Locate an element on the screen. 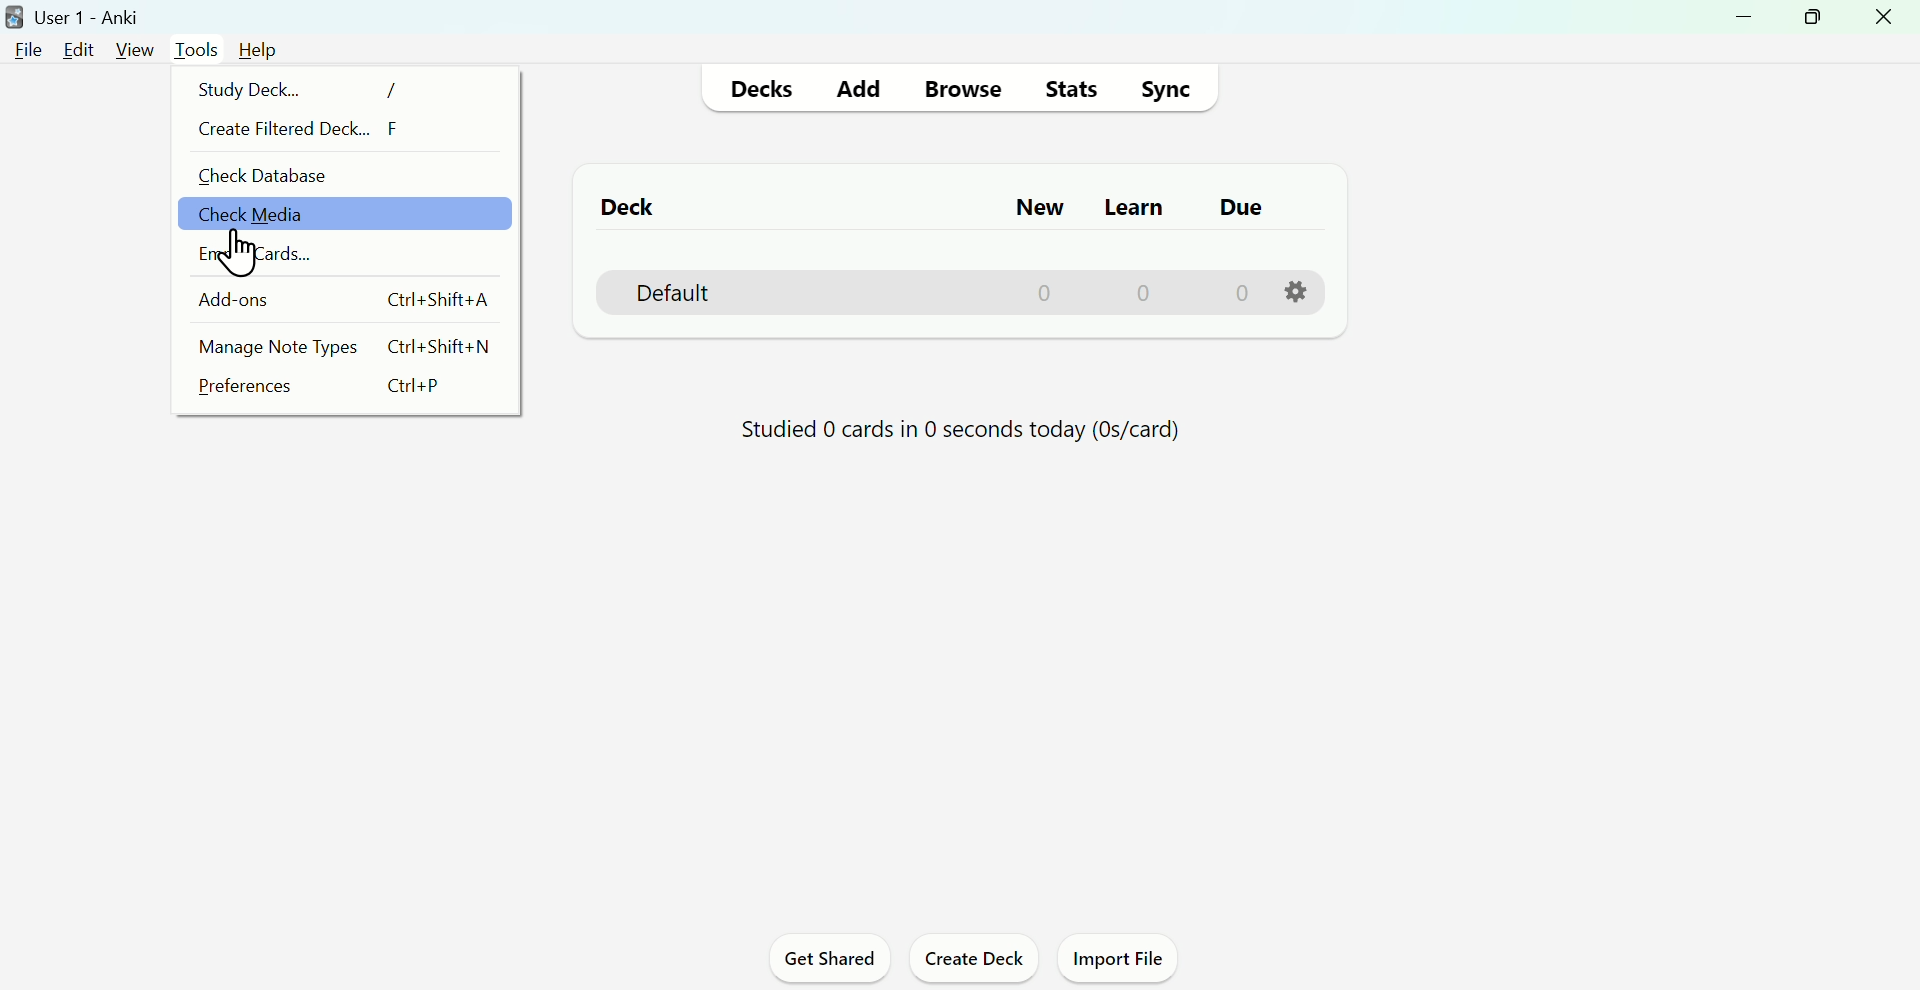 This screenshot has height=990, width=1920. View is located at coordinates (135, 50).